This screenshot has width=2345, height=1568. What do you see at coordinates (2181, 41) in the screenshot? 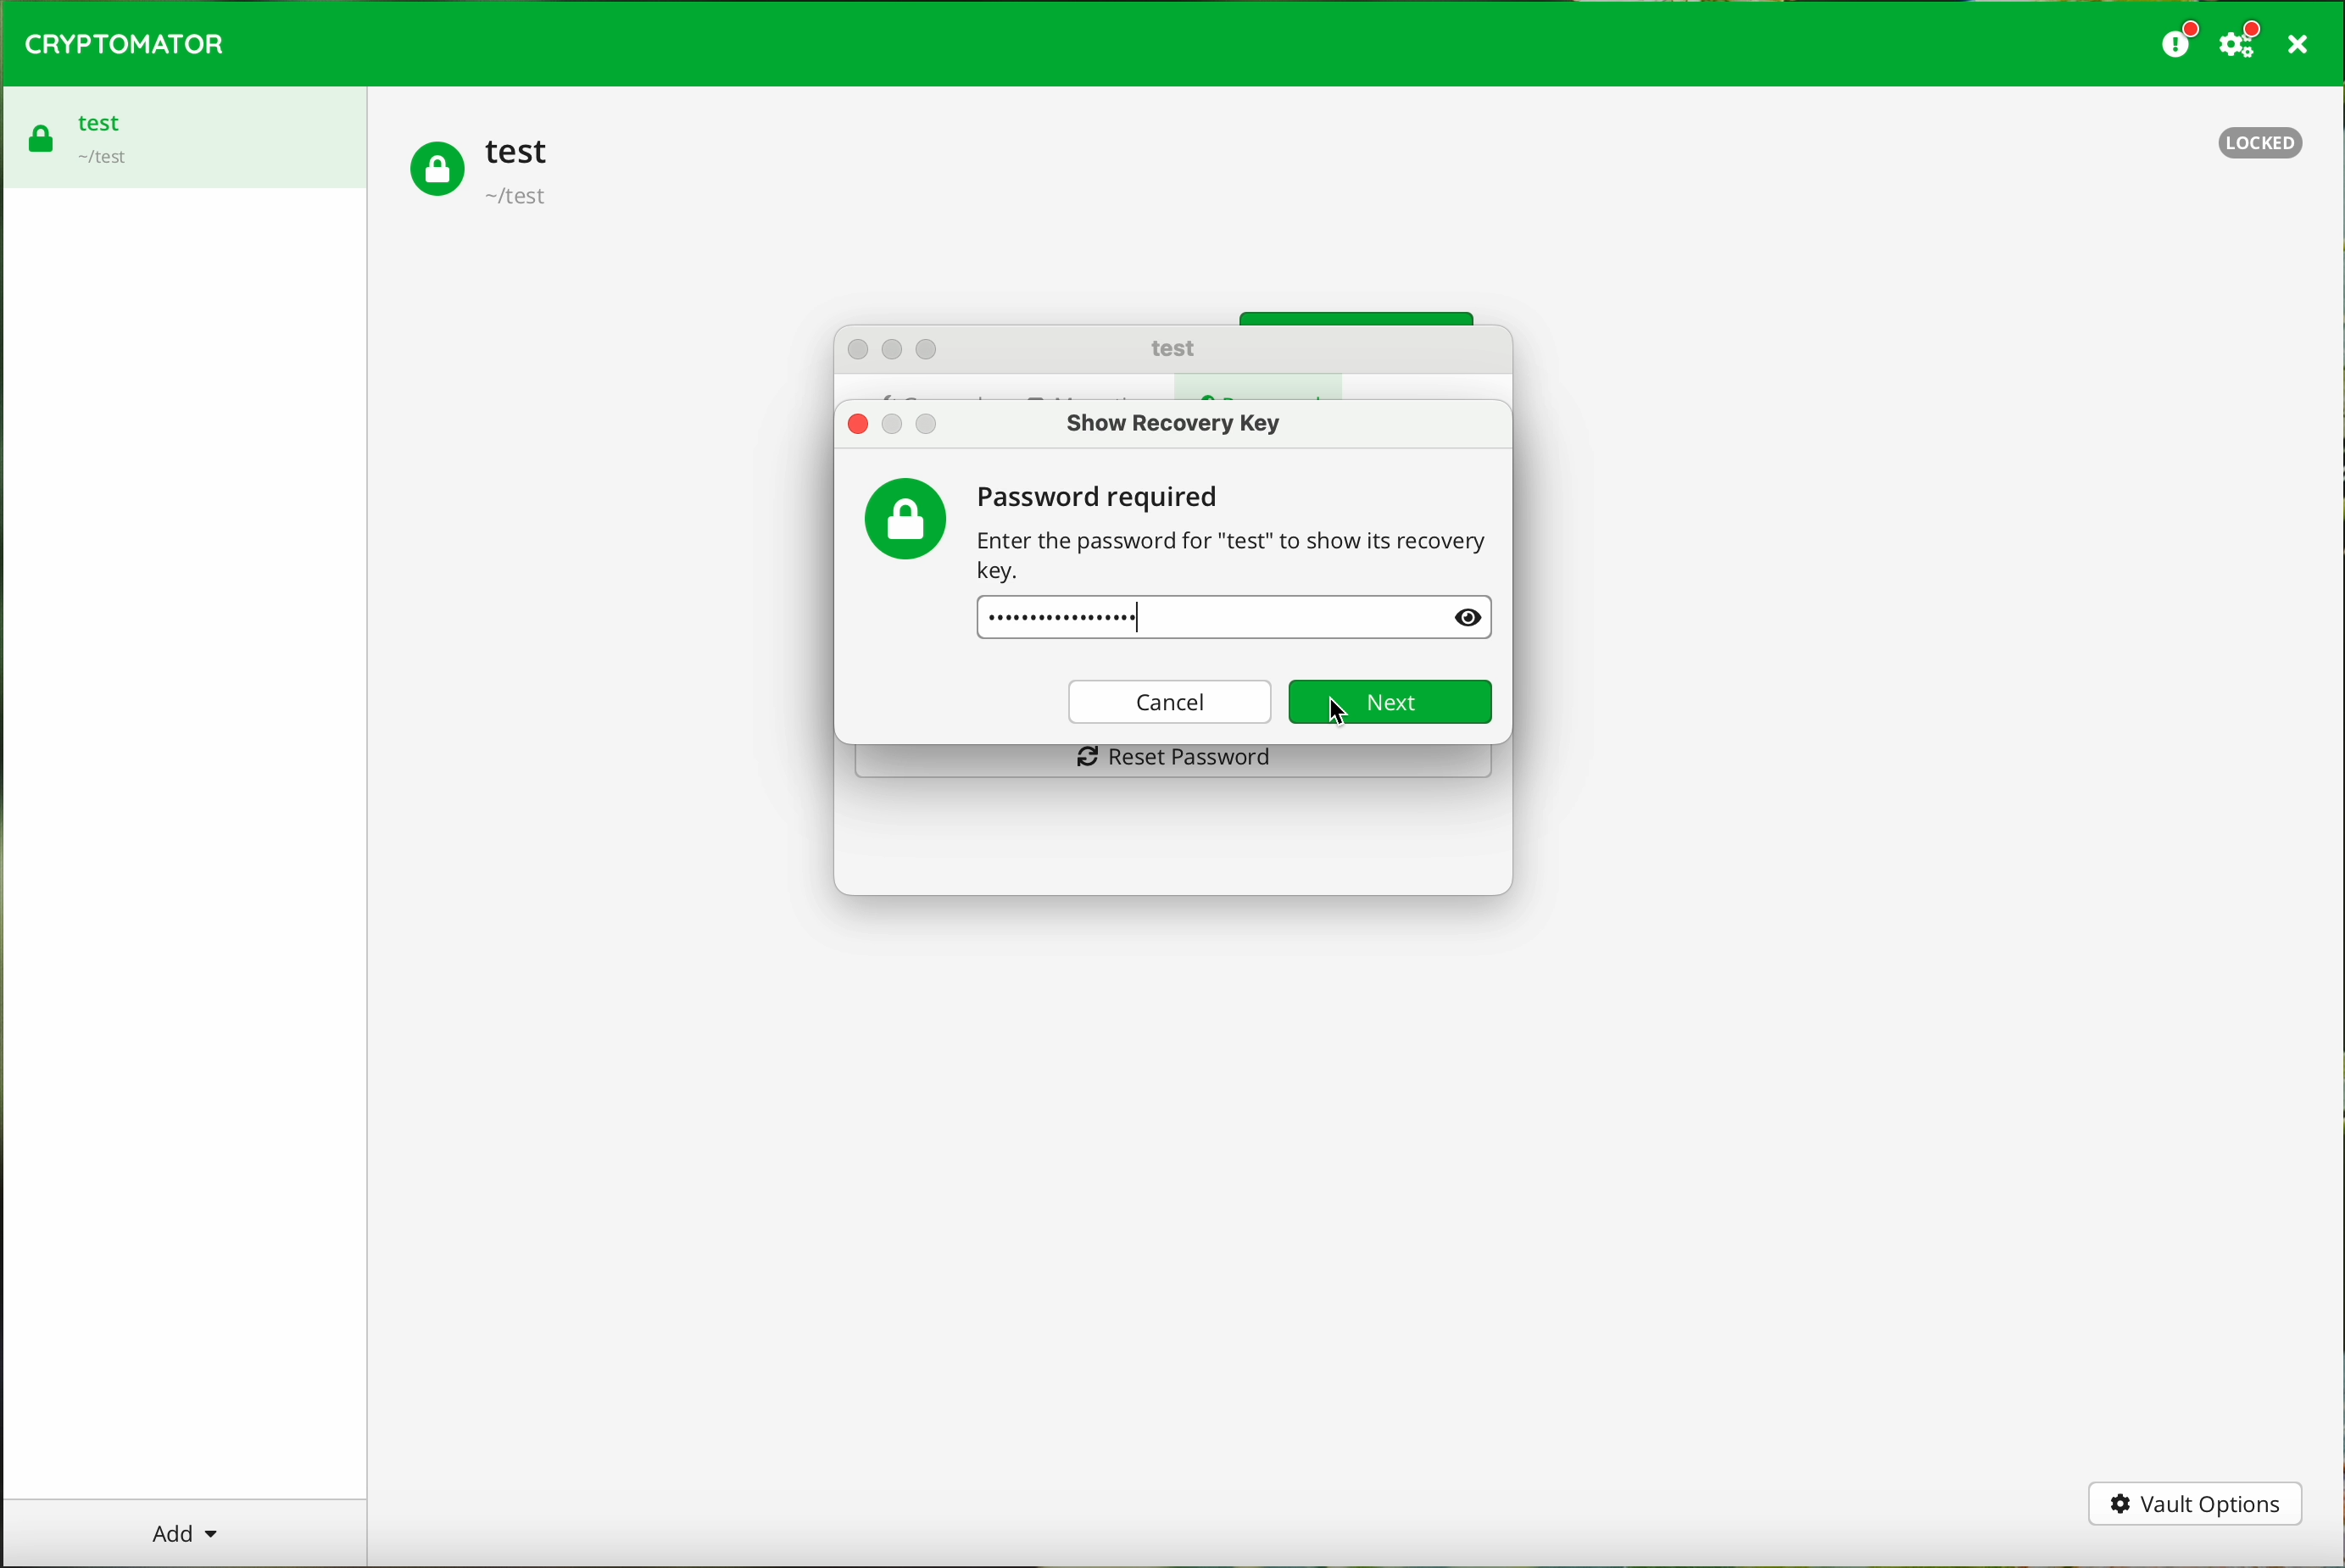
I see `donate` at bounding box center [2181, 41].